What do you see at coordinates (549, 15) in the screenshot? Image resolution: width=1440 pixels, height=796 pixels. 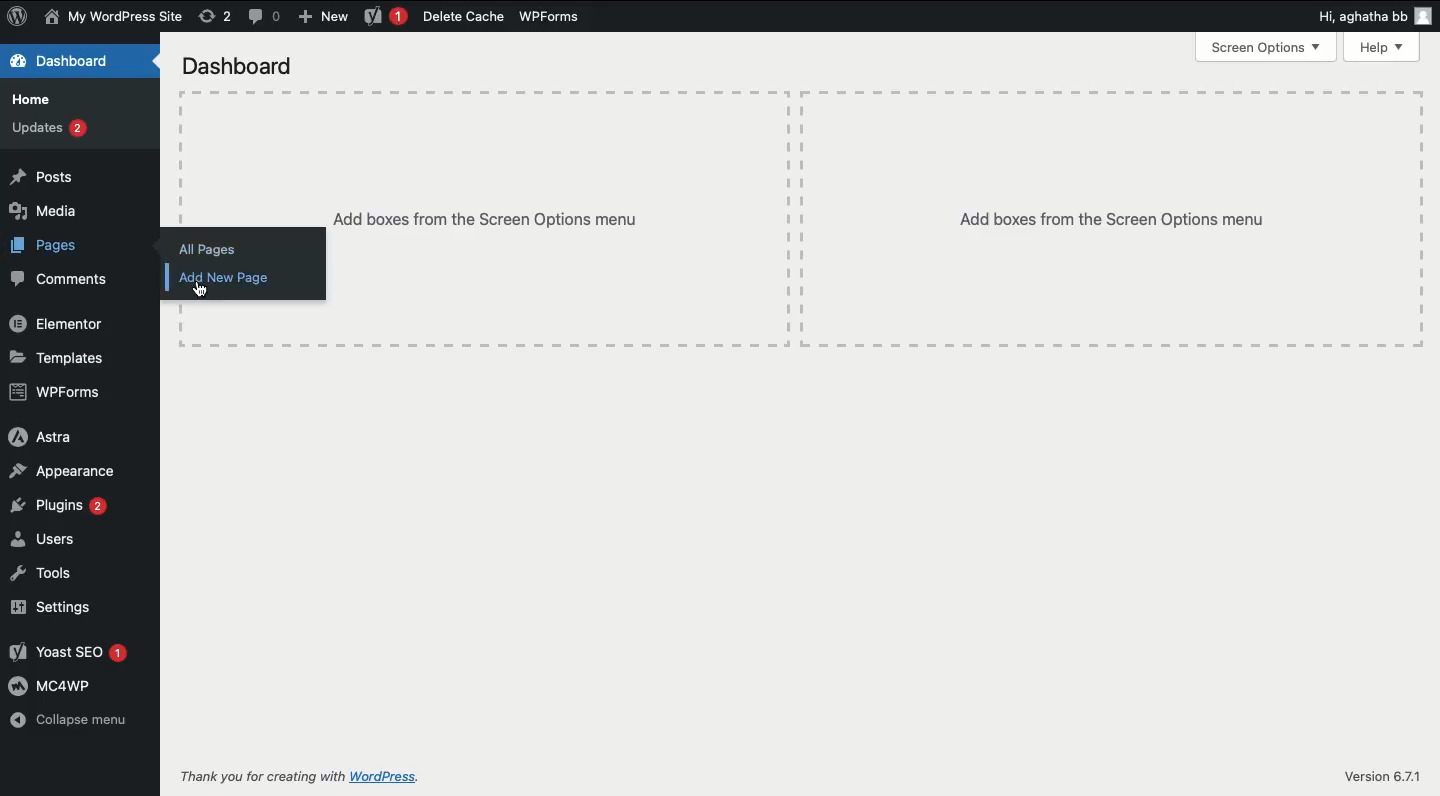 I see `WPForms` at bounding box center [549, 15].